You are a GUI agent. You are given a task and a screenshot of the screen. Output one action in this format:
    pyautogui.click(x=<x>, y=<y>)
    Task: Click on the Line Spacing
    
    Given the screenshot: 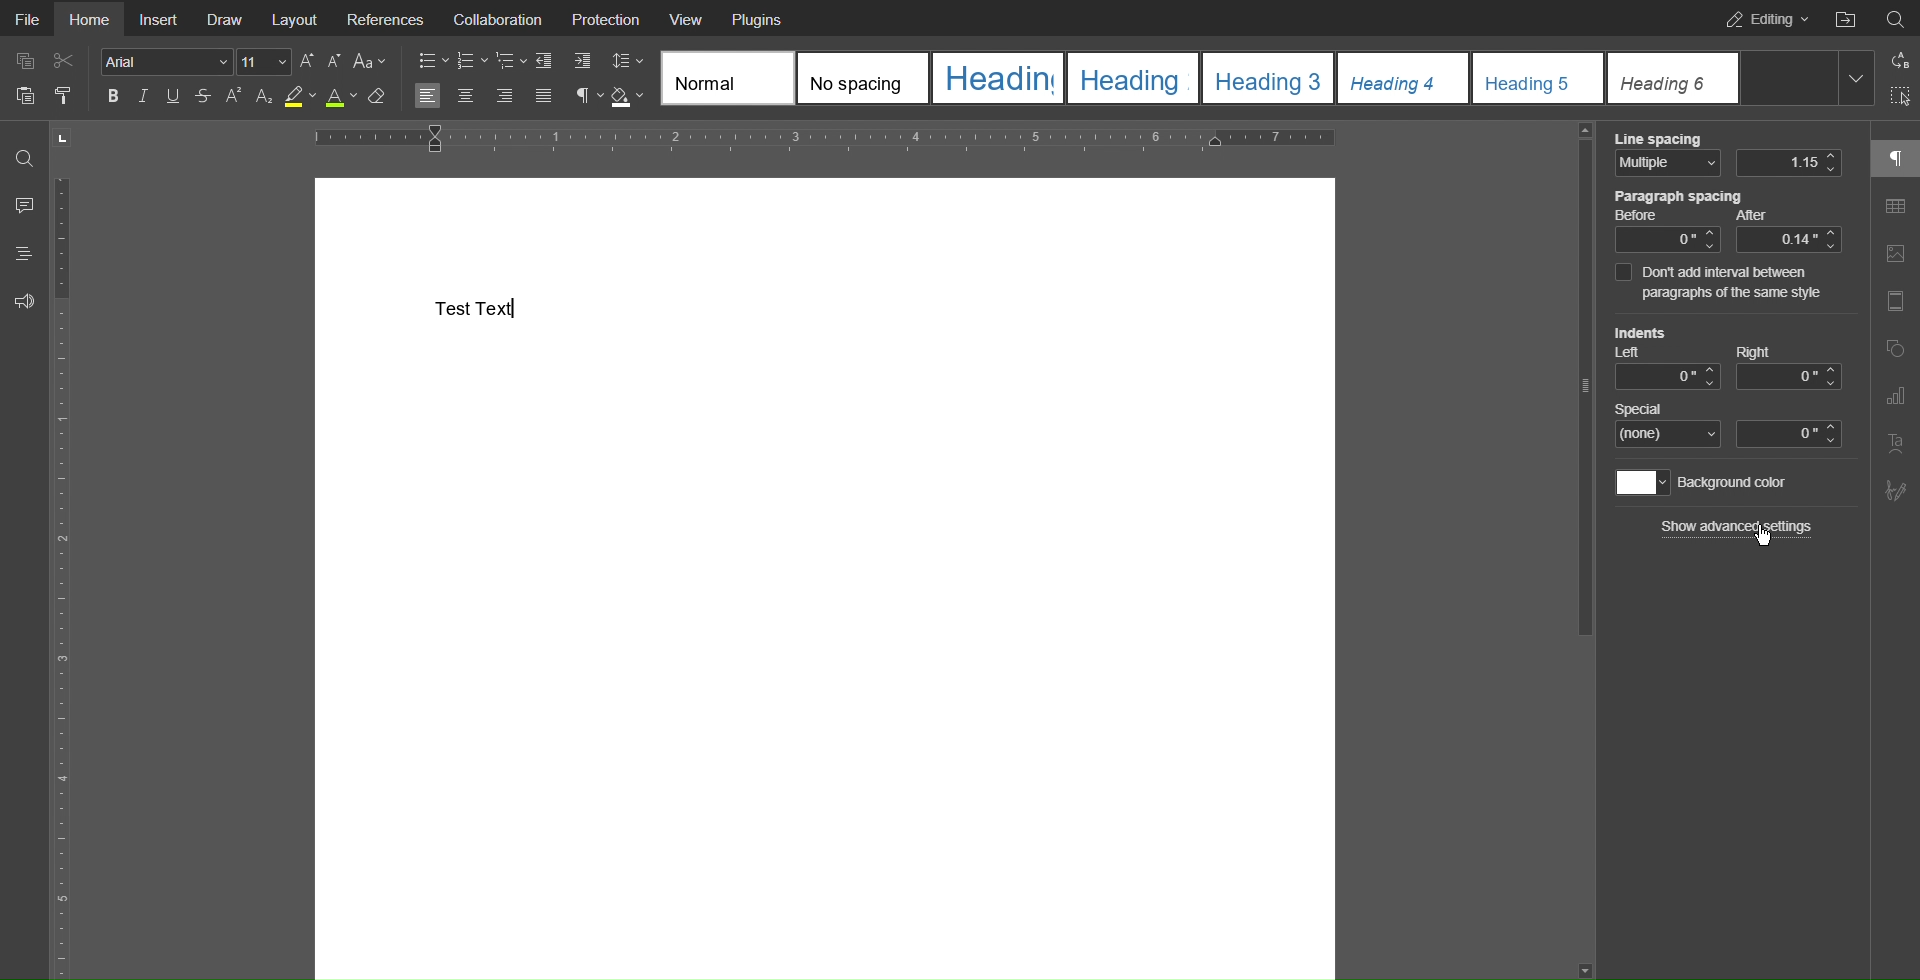 What is the action you would take?
    pyautogui.click(x=1728, y=155)
    